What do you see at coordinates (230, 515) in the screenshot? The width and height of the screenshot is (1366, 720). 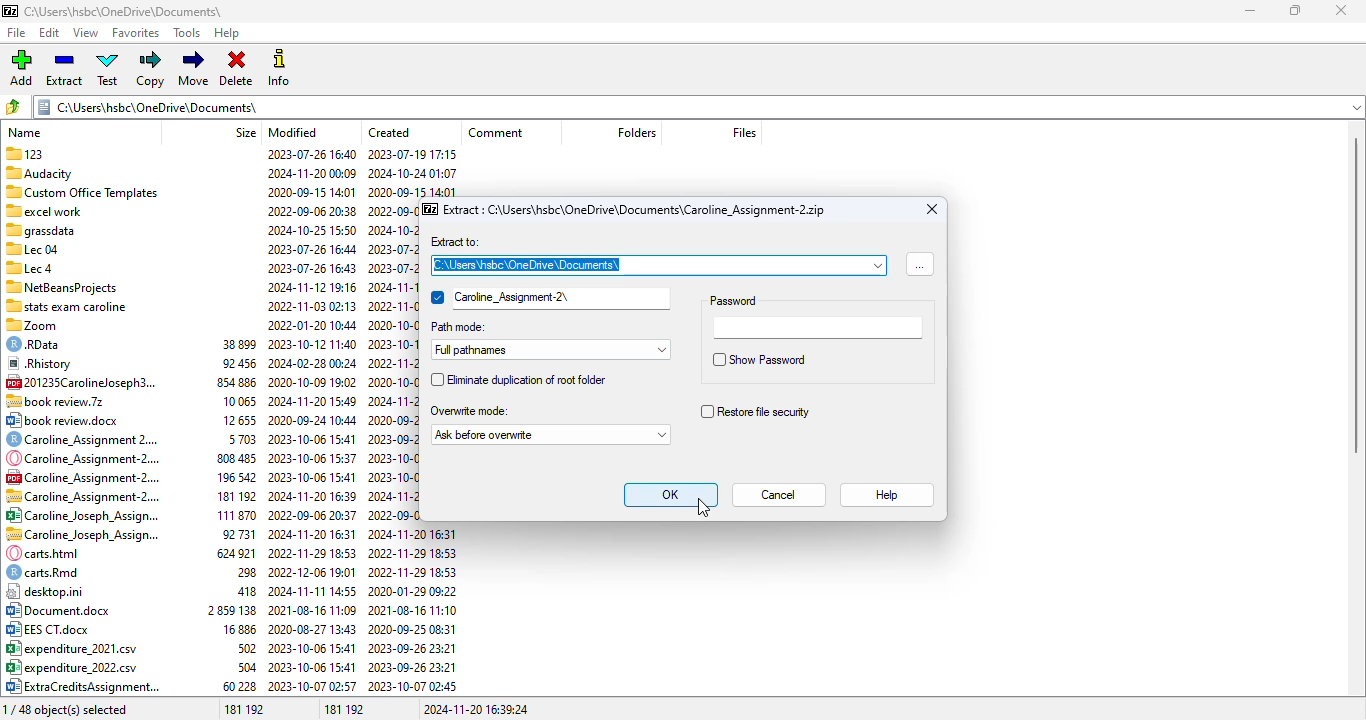 I see `| Caroline Joseph Assigi¥, 111870 2022-09-06 20:37 2022-09-06 20:37` at bounding box center [230, 515].